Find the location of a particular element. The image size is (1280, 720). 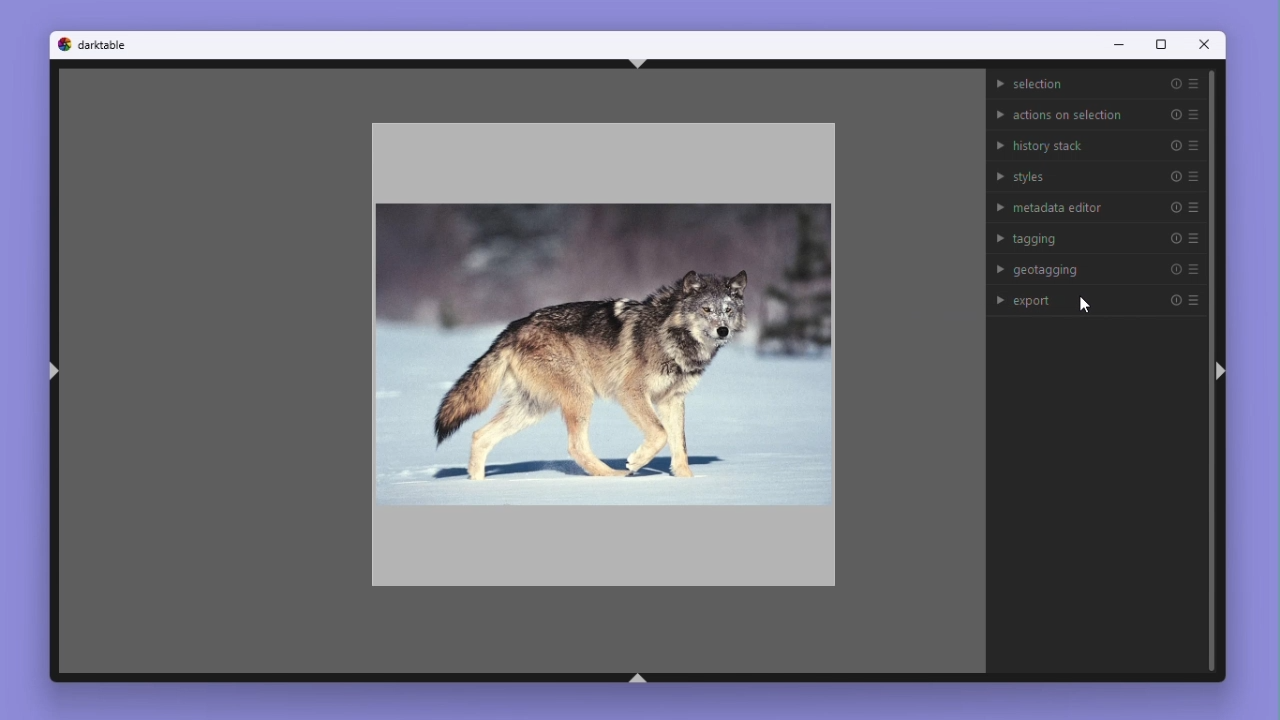

ctrl+shift+b is located at coordinates (635, 678).